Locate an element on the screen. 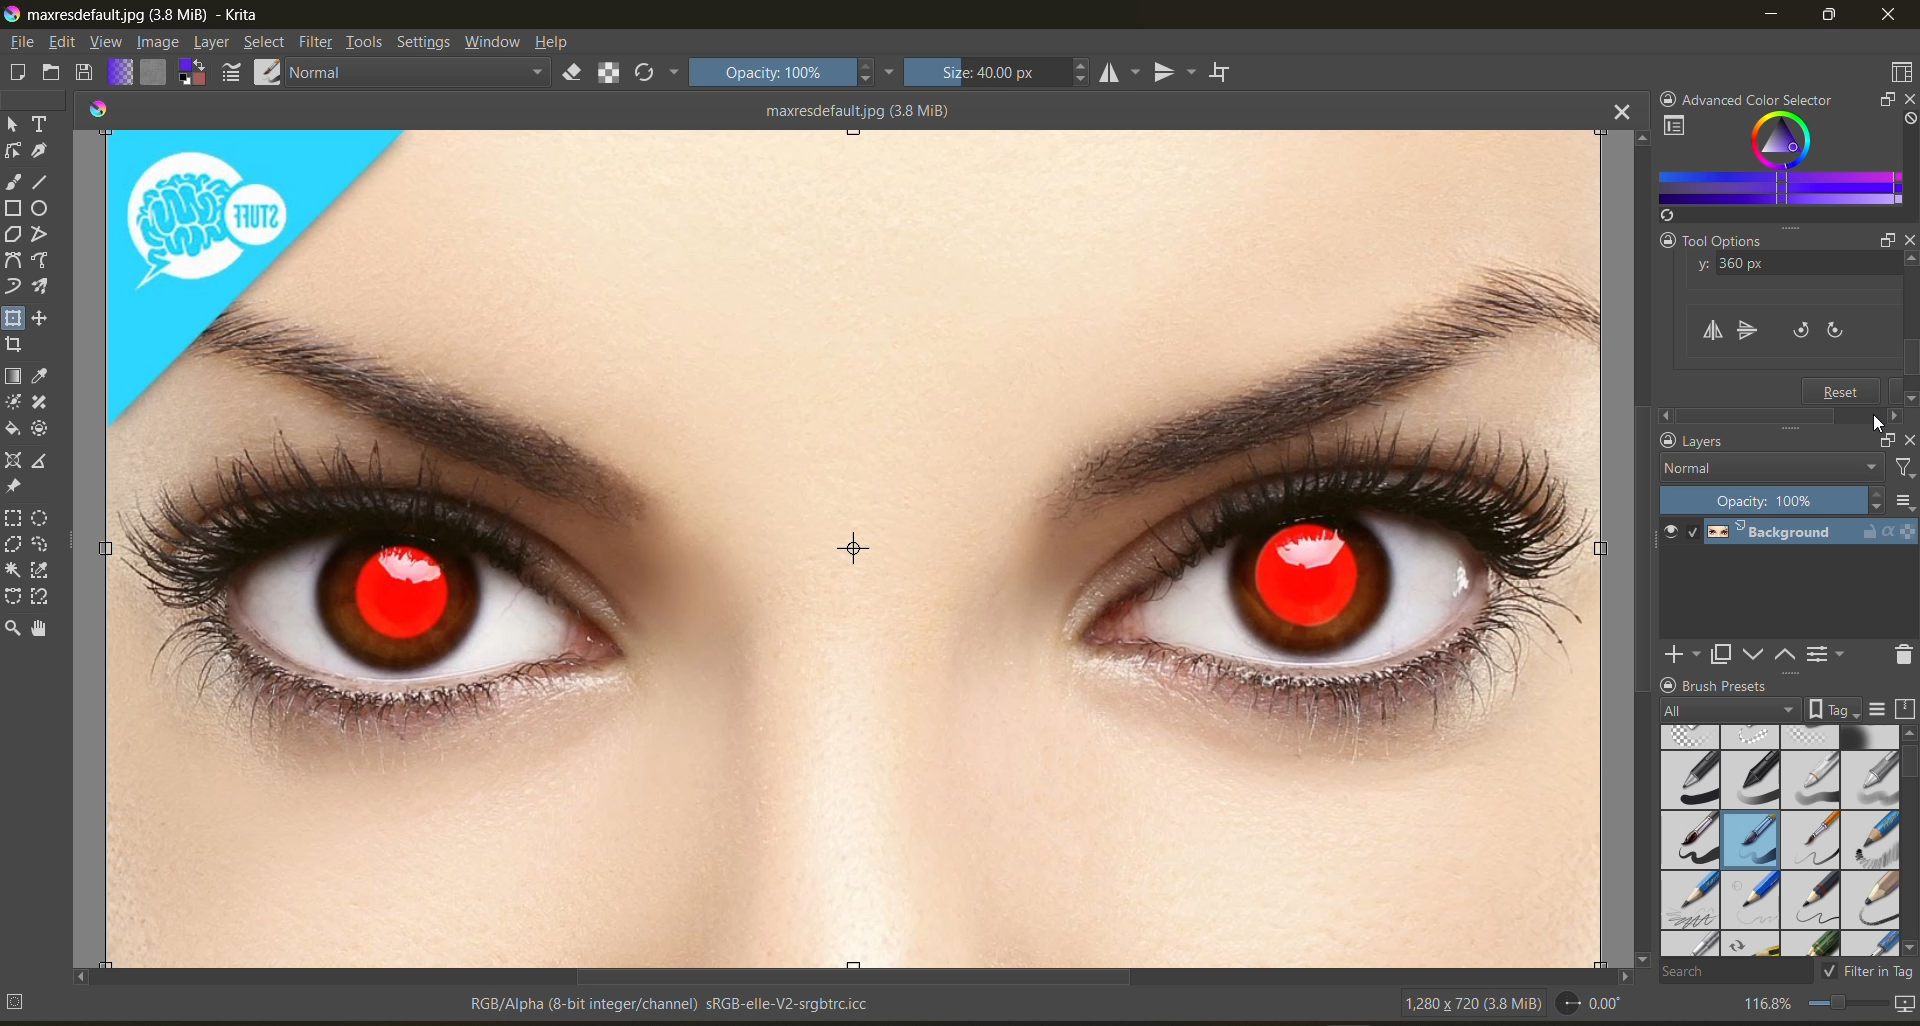  tool is located at coordinates (42, 377).